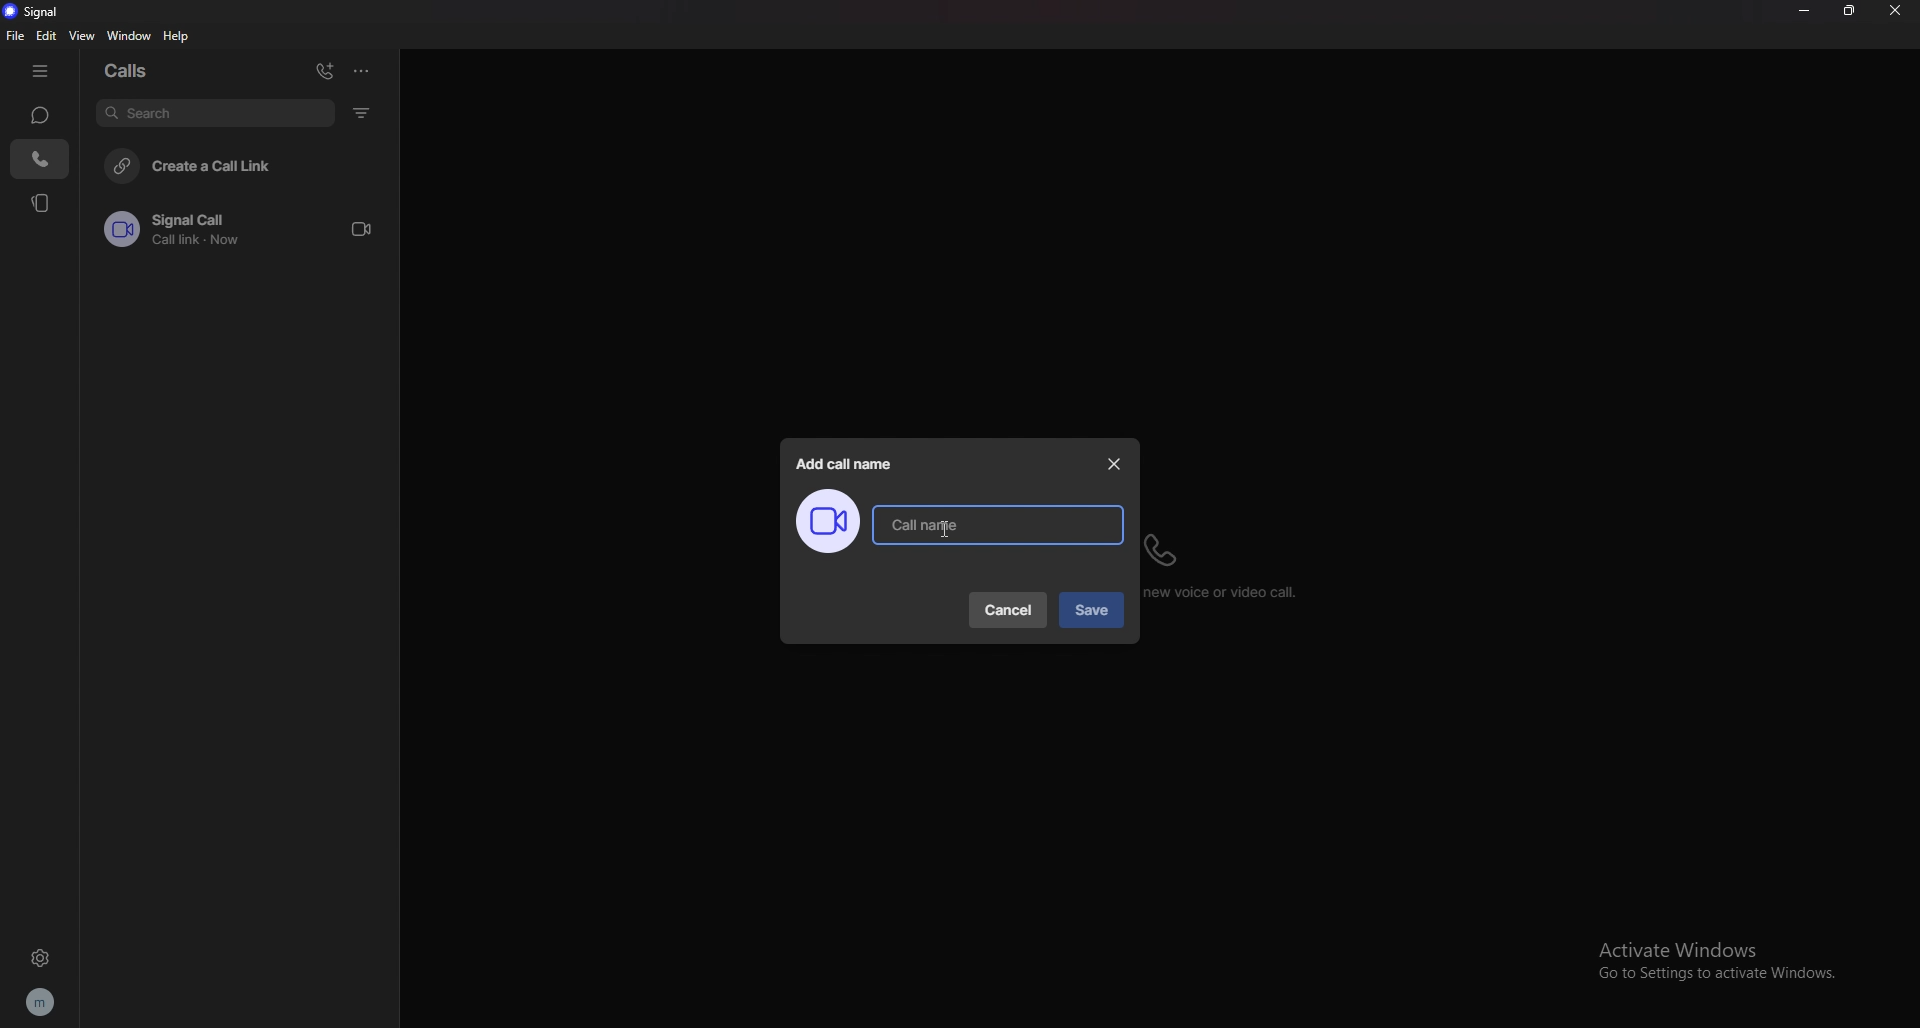  I want to click on chats, so click(39, 114).